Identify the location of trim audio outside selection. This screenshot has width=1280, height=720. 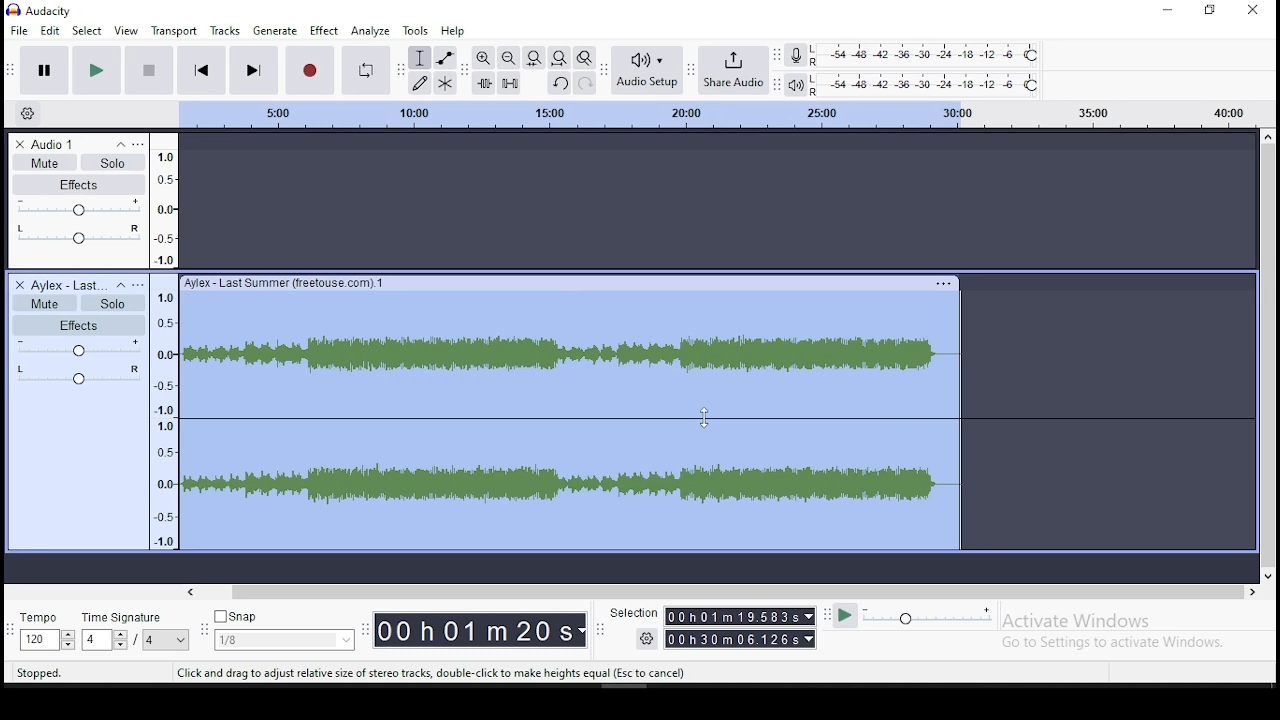
(484, 83).